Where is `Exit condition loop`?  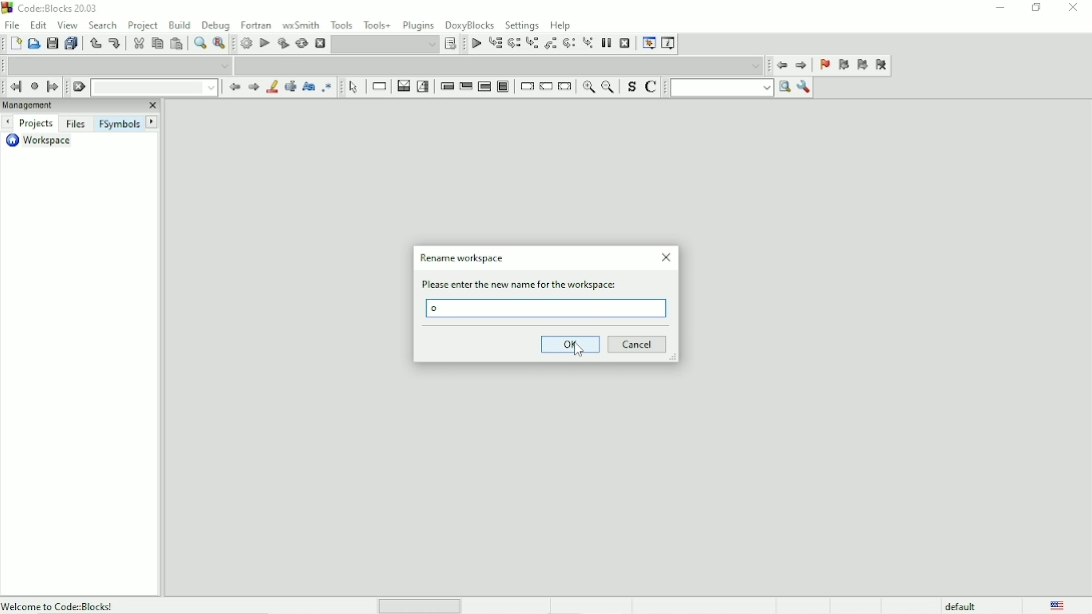 Exit condition loop is located at coordinates (466, 87).